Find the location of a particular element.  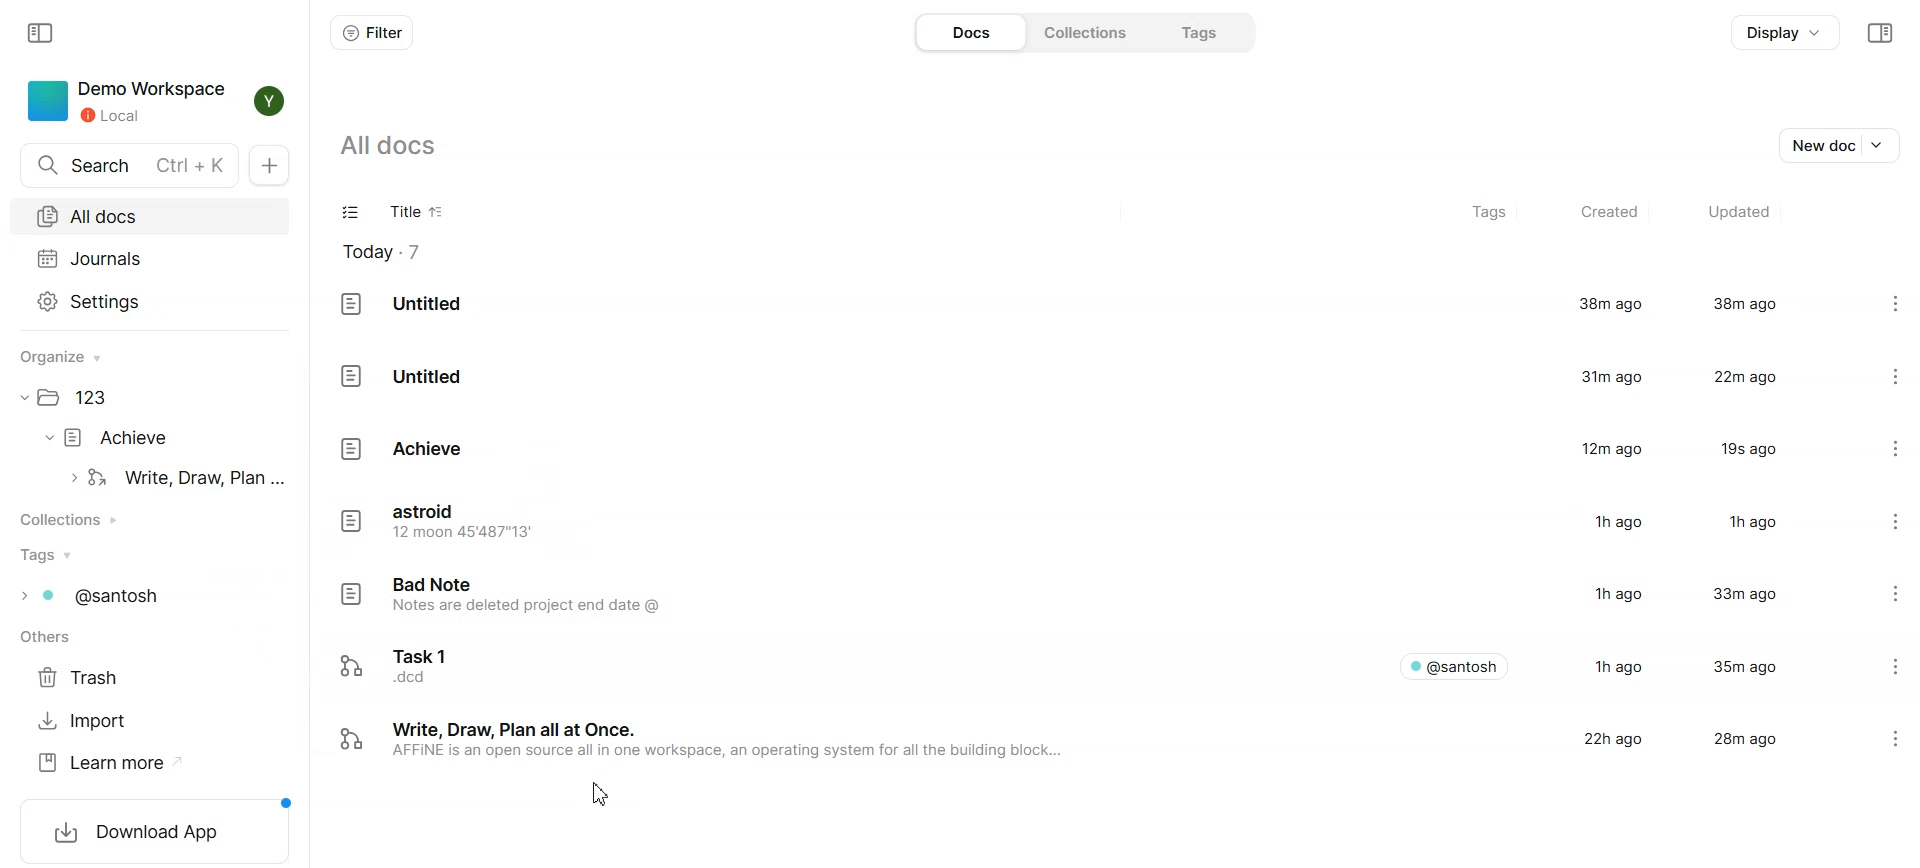

Doc File is located at coordinates (1075, 305).